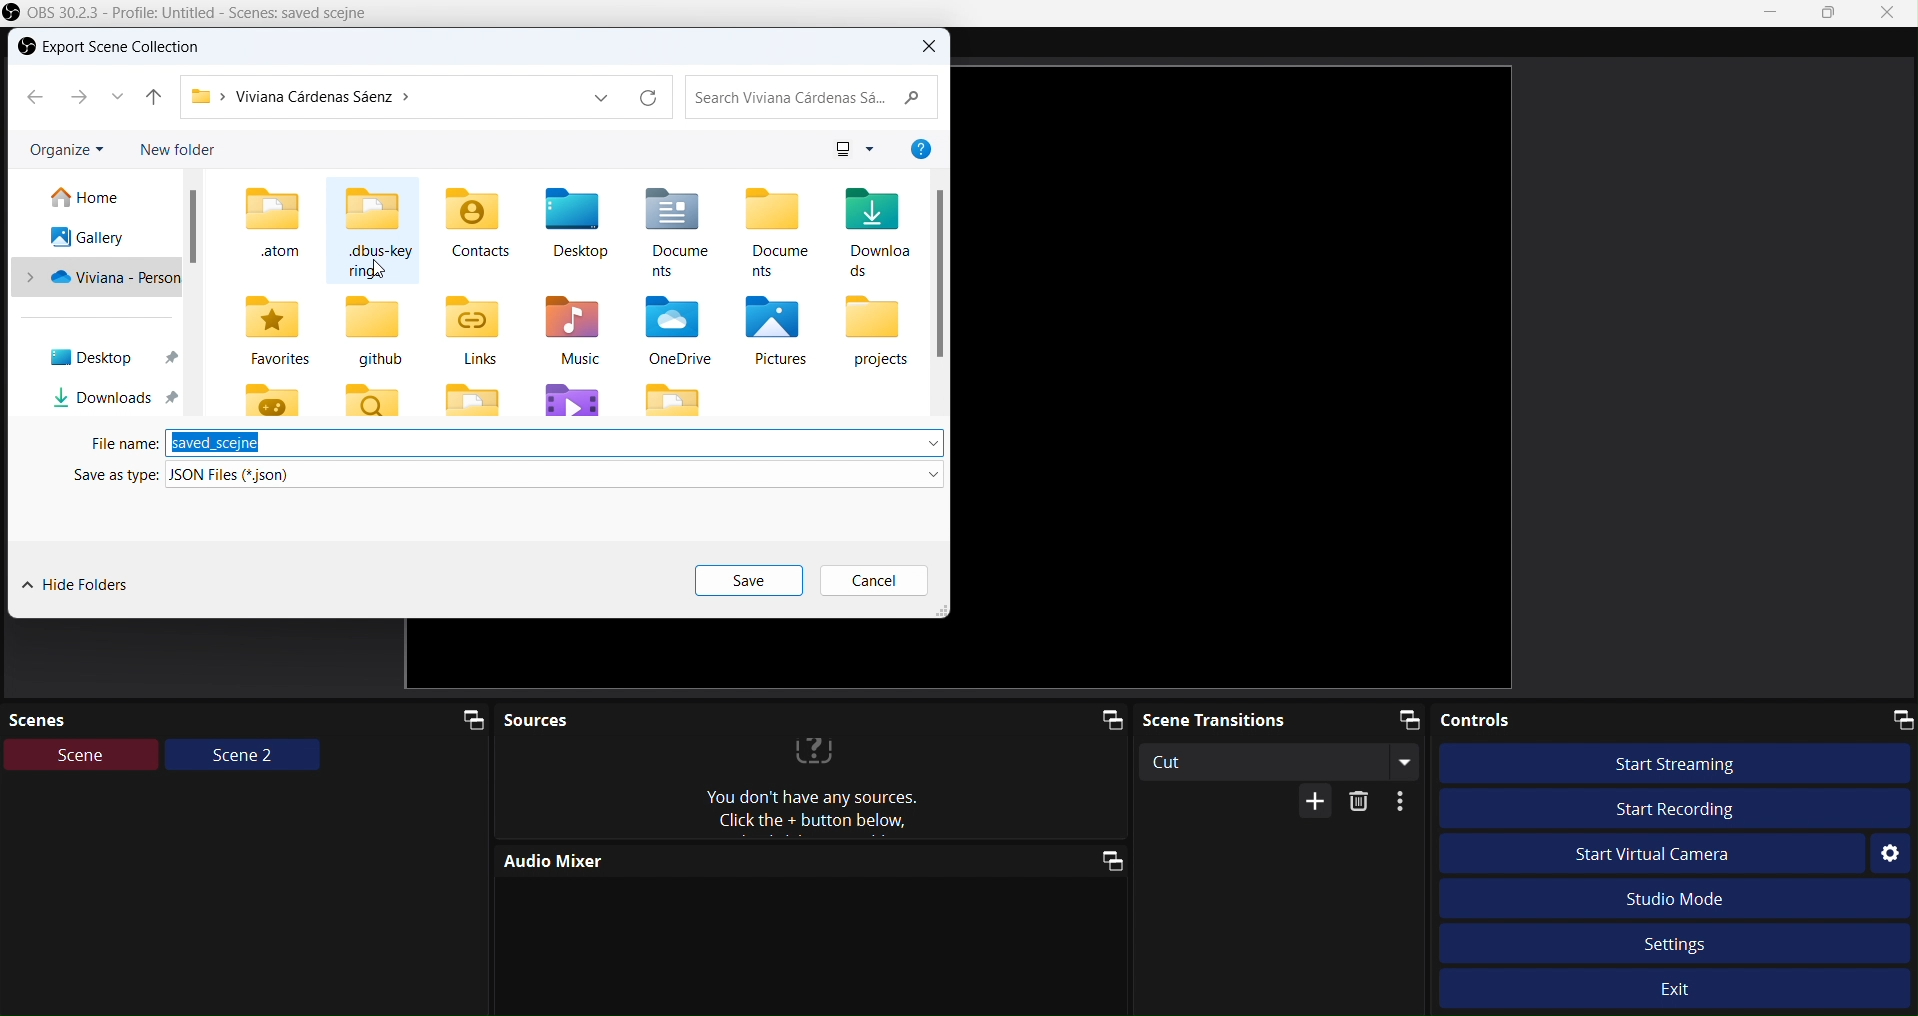 This screenshot has height=1016, width=1918. Describe the element at coordinates (272, 397) in the screenshot. I see `folder` at that location.